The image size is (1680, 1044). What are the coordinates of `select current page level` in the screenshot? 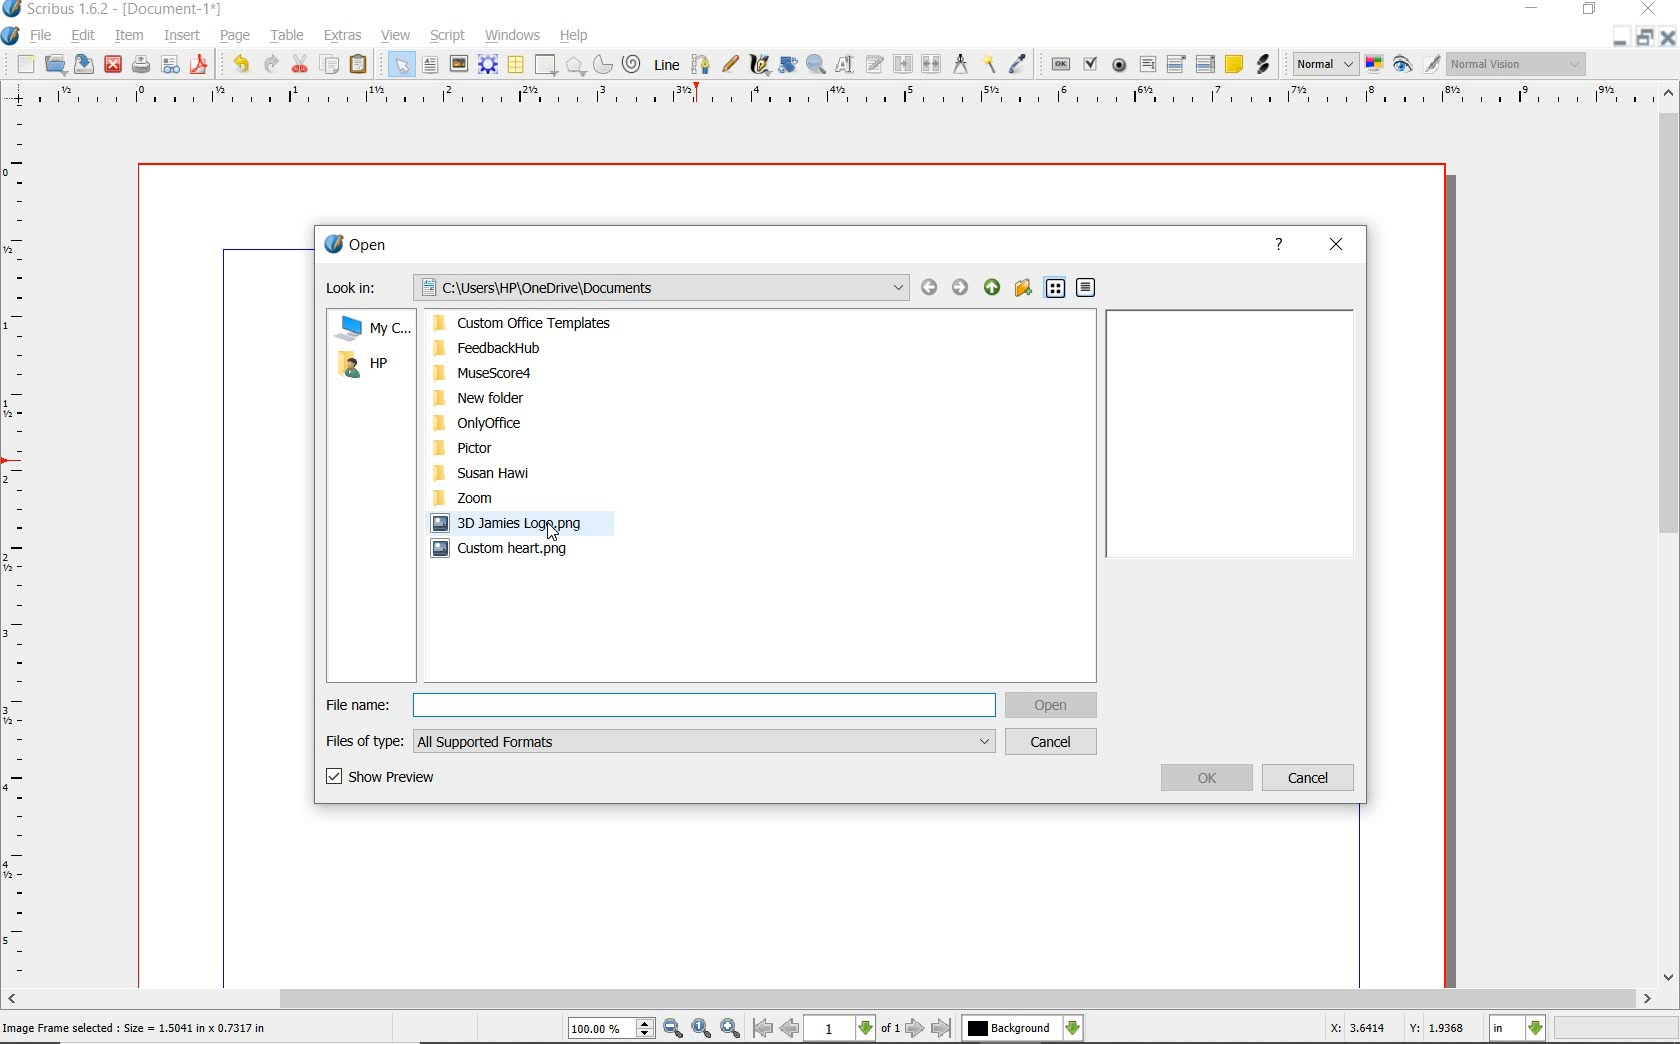 It's located at (853, 1028).